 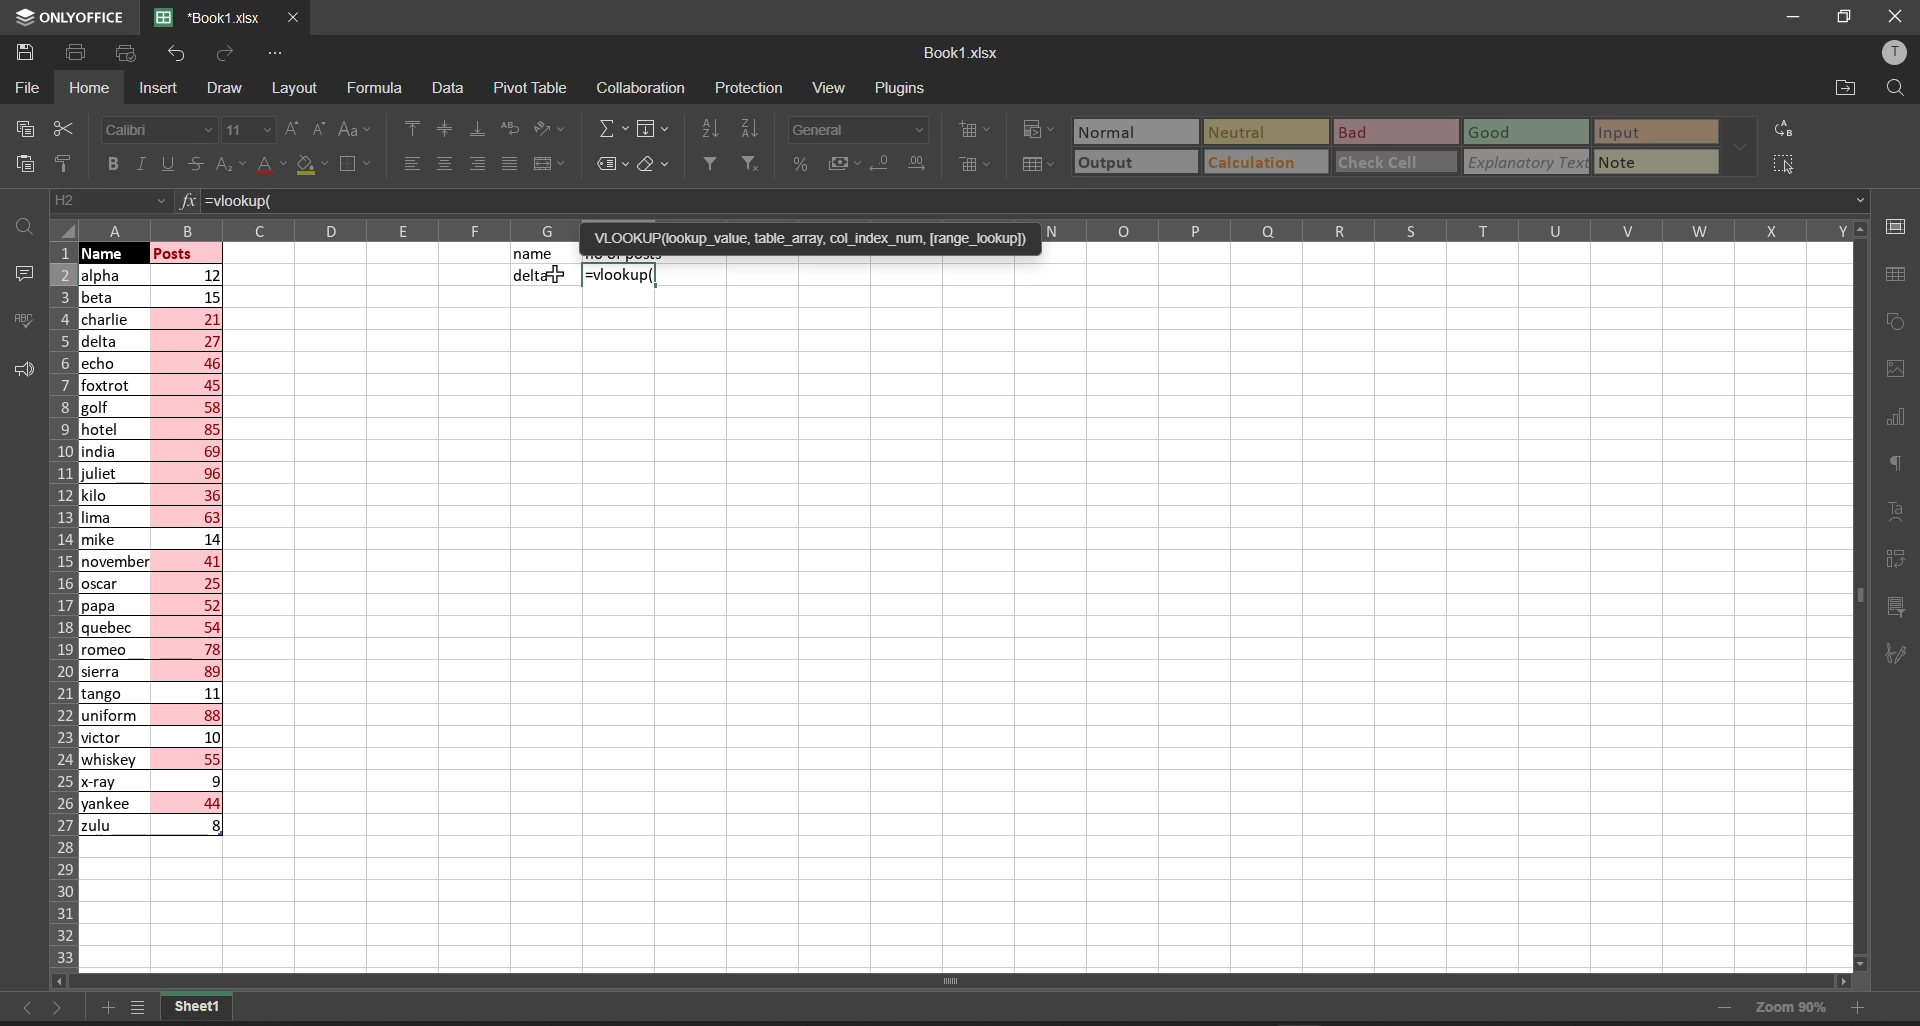 What do you see at coordinates (314, 166) in the screenshot?
I see `fill color` at bounding box center [314, 166].